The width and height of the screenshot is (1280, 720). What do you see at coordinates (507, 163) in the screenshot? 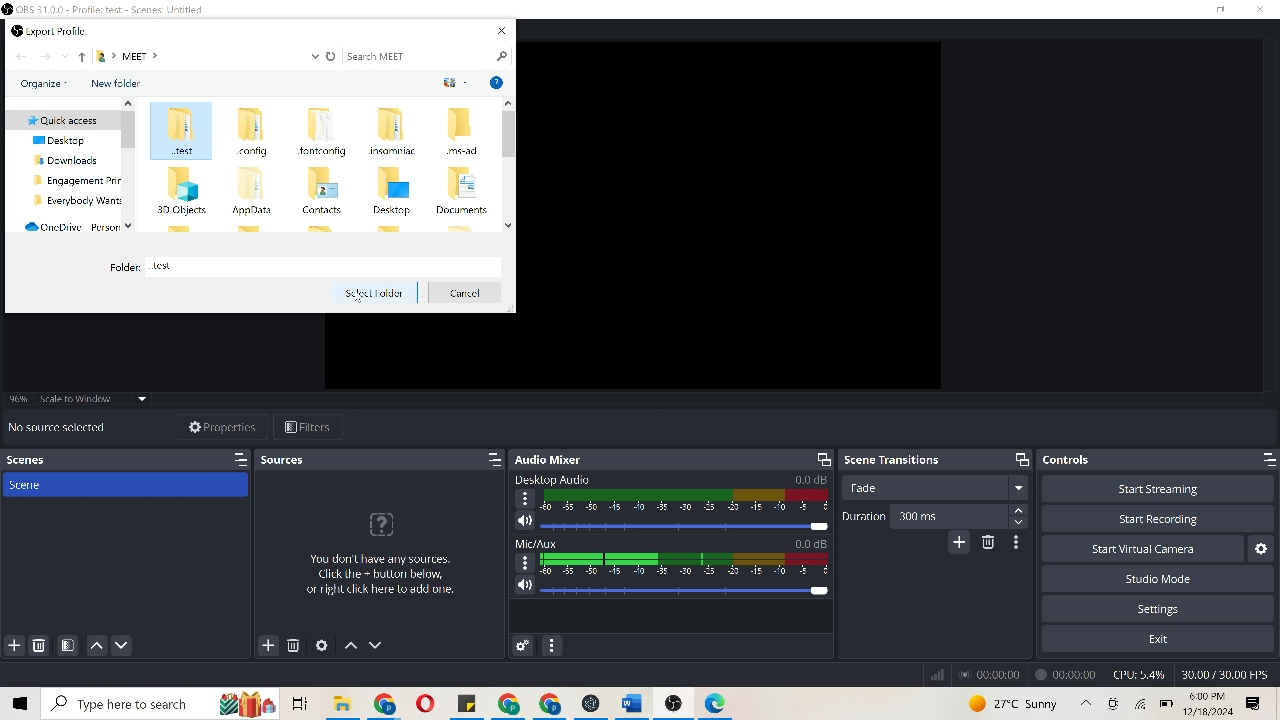
I see `scroll bar` at bounding box center [507, 163].